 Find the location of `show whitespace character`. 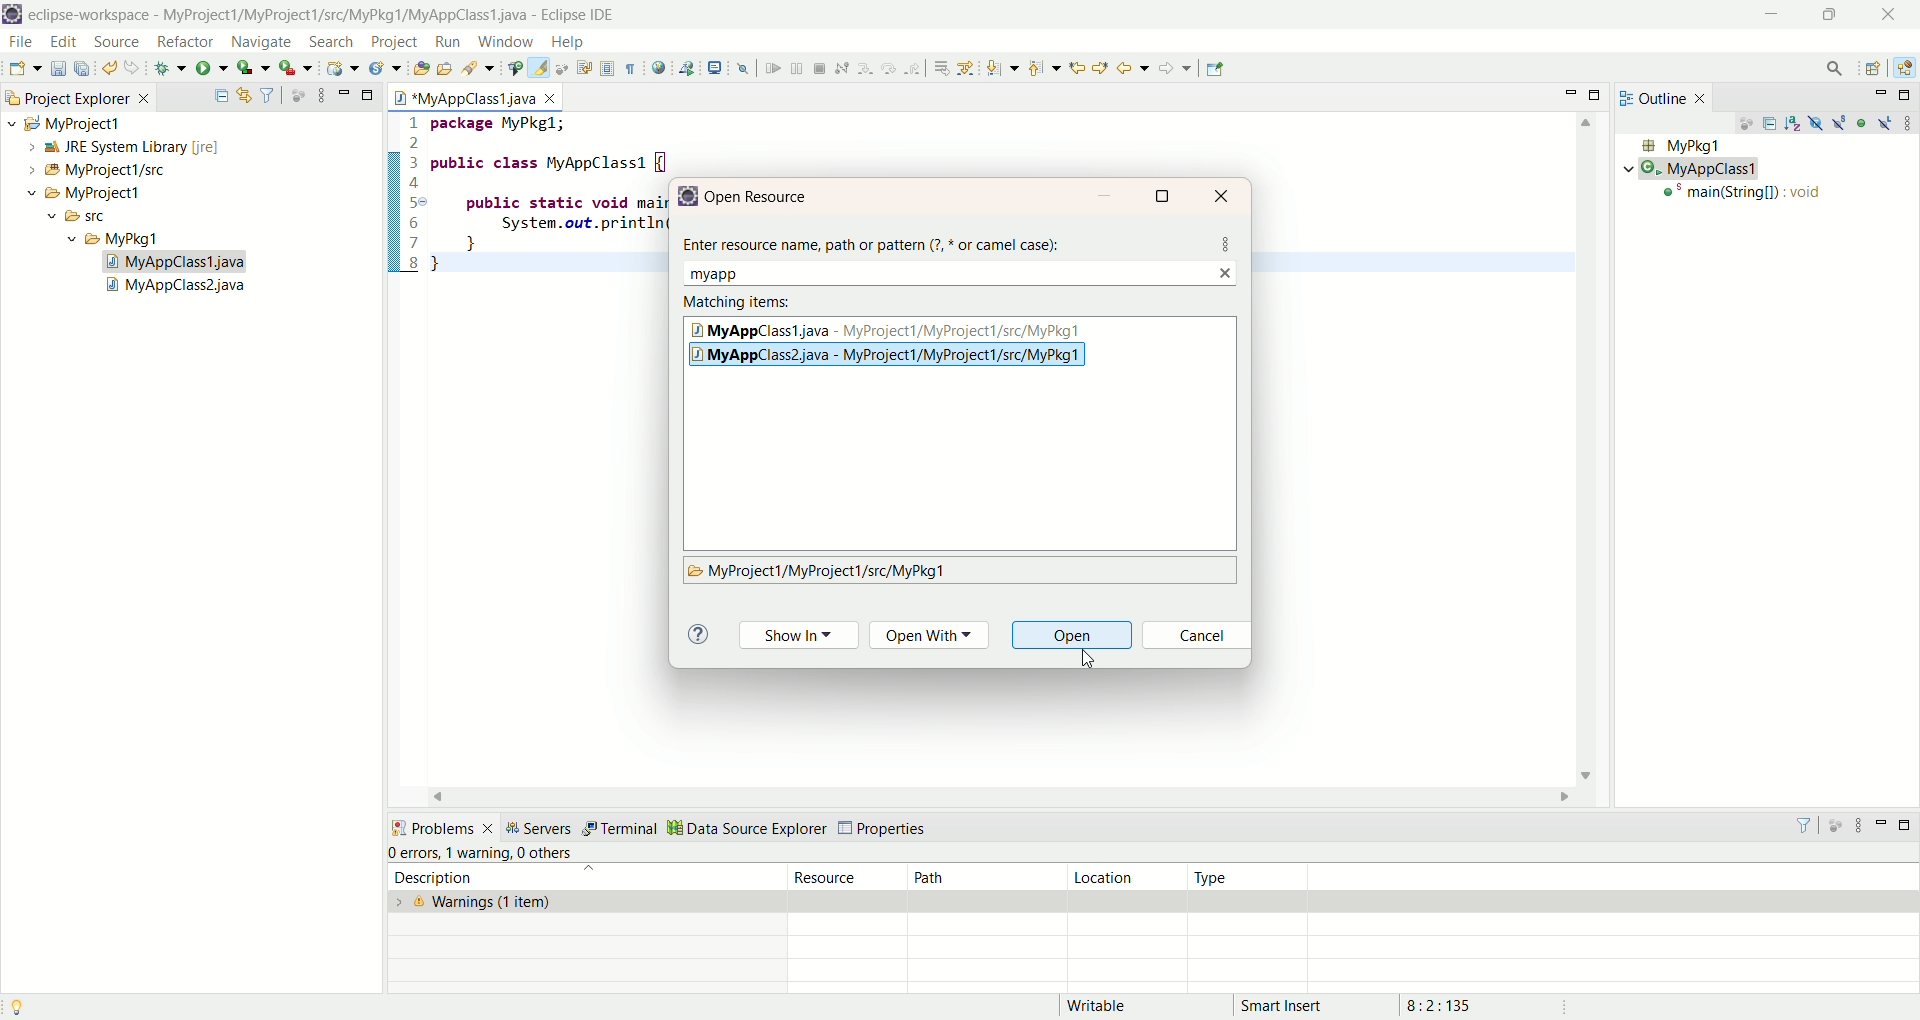

show whitespace character is located at coordinates (631, 70).